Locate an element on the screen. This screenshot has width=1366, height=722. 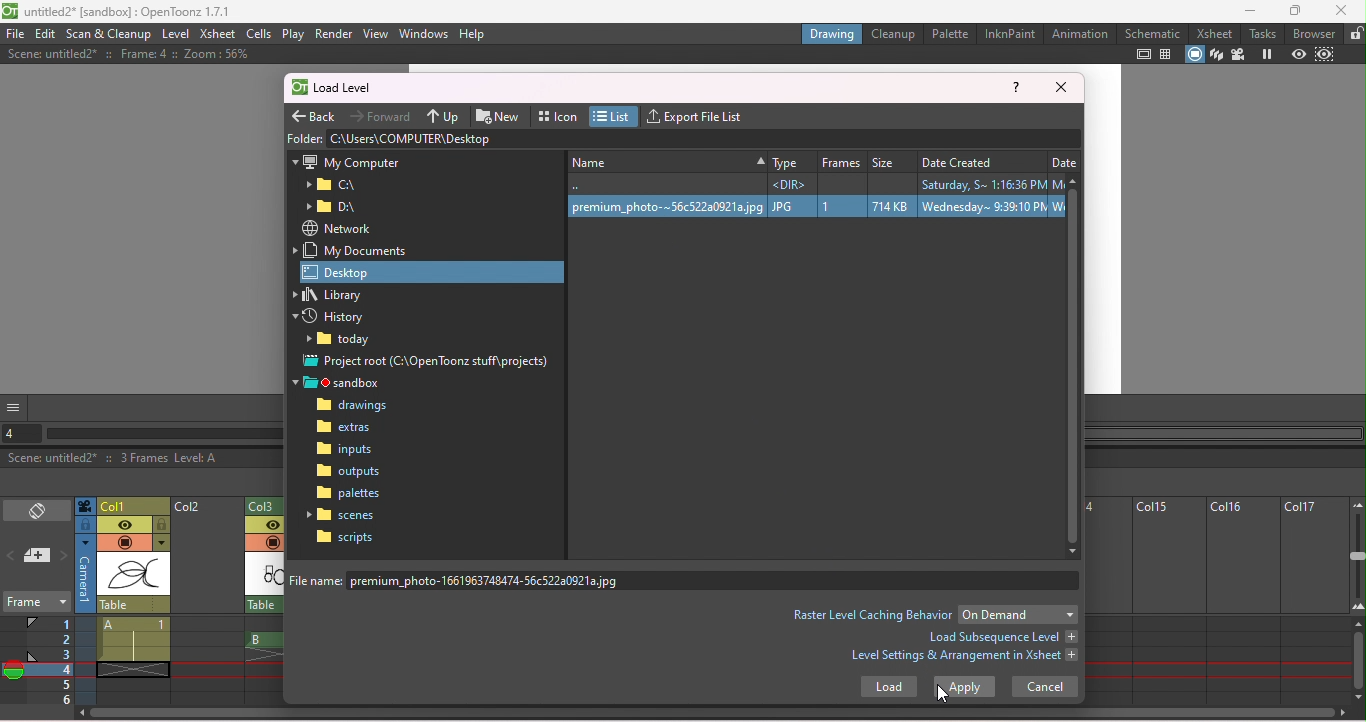
Library is located at coordinates (339, 295).